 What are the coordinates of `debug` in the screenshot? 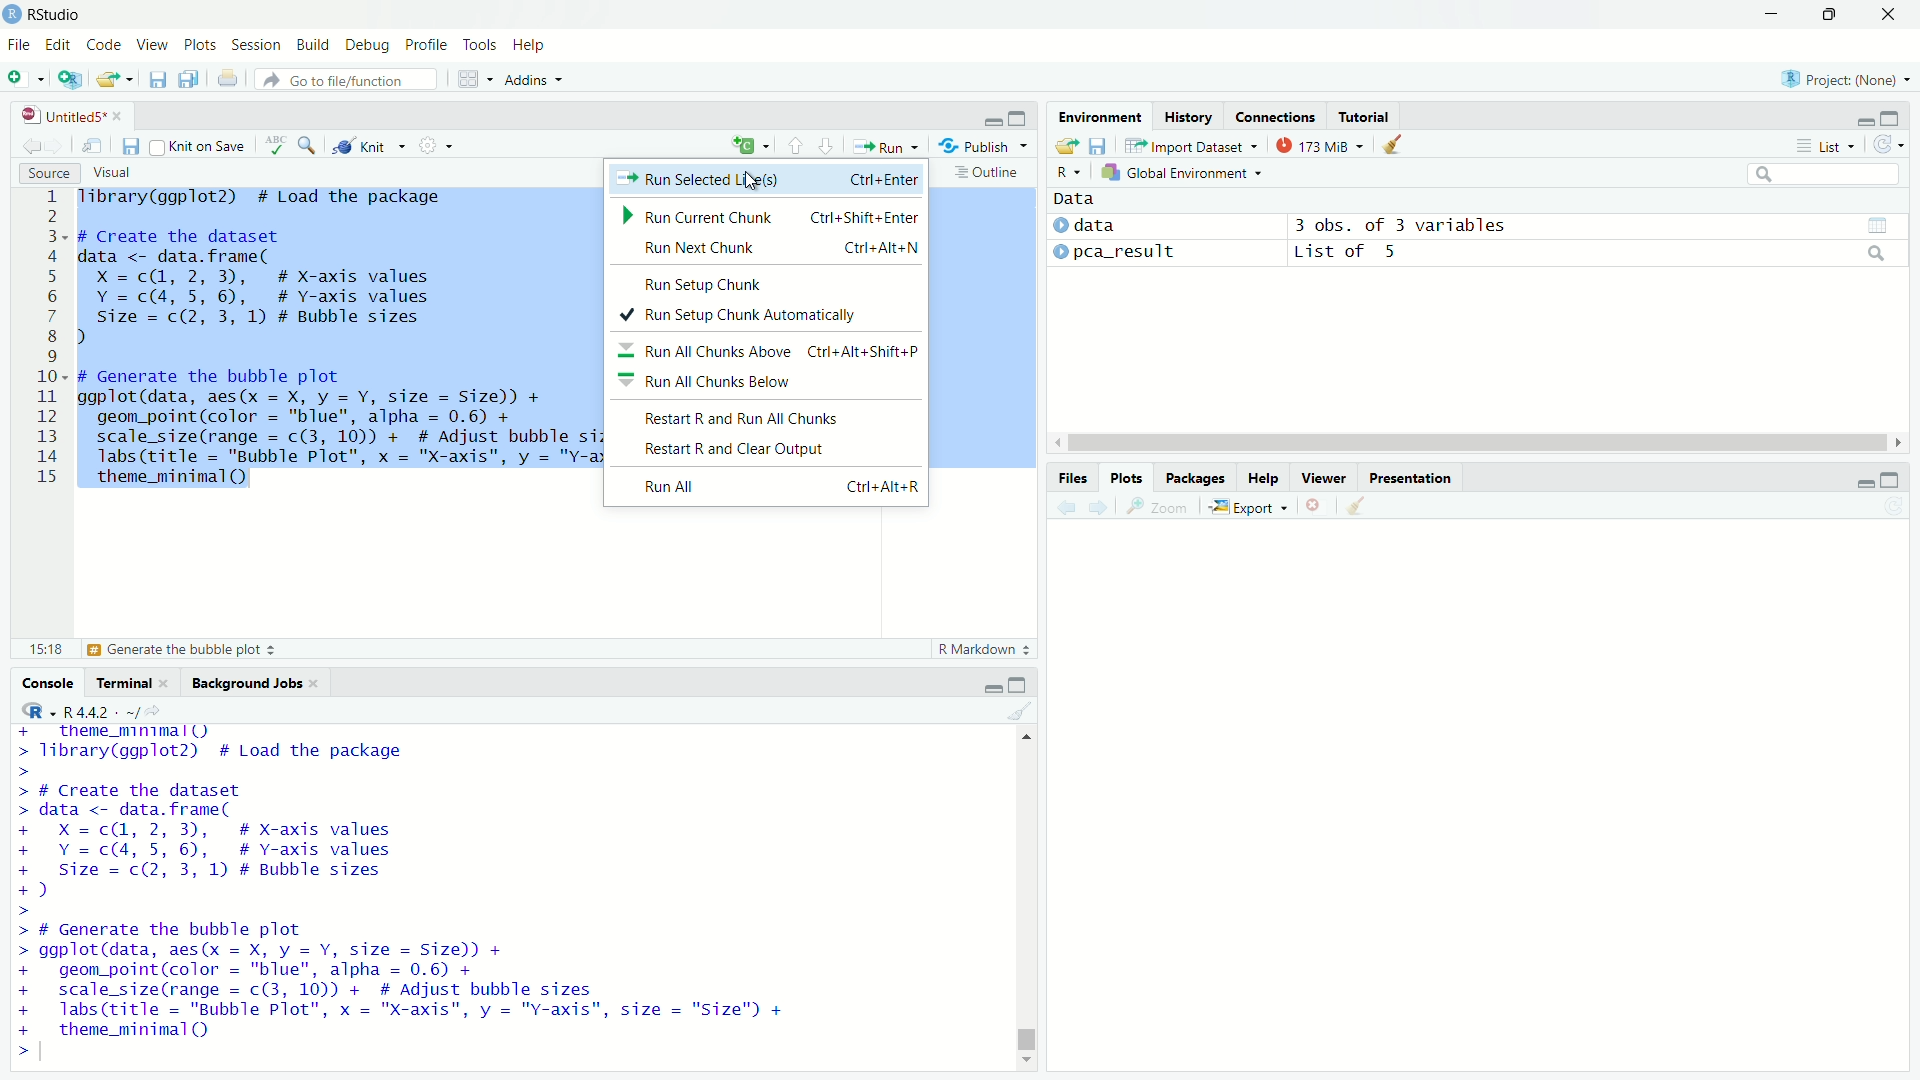 It's located at (369, 46).